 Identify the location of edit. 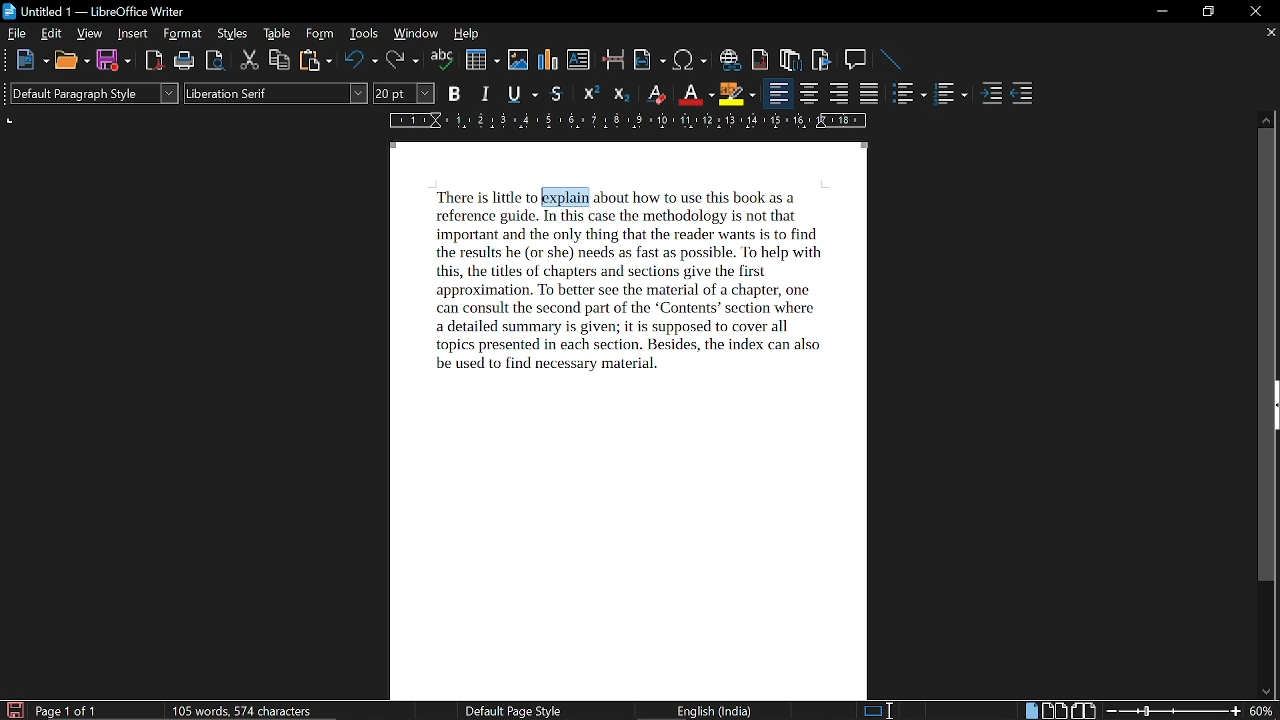
(53, 34).